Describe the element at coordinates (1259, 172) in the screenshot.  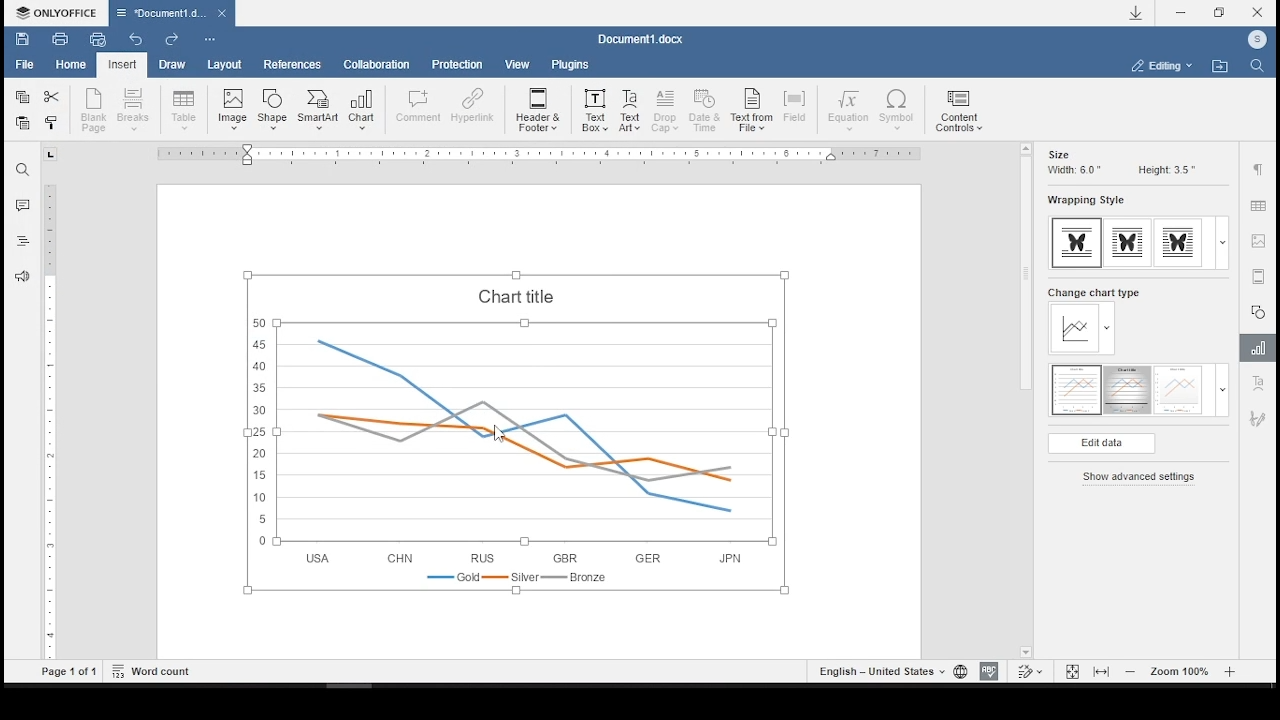
I see `paragraph settings` at that location.